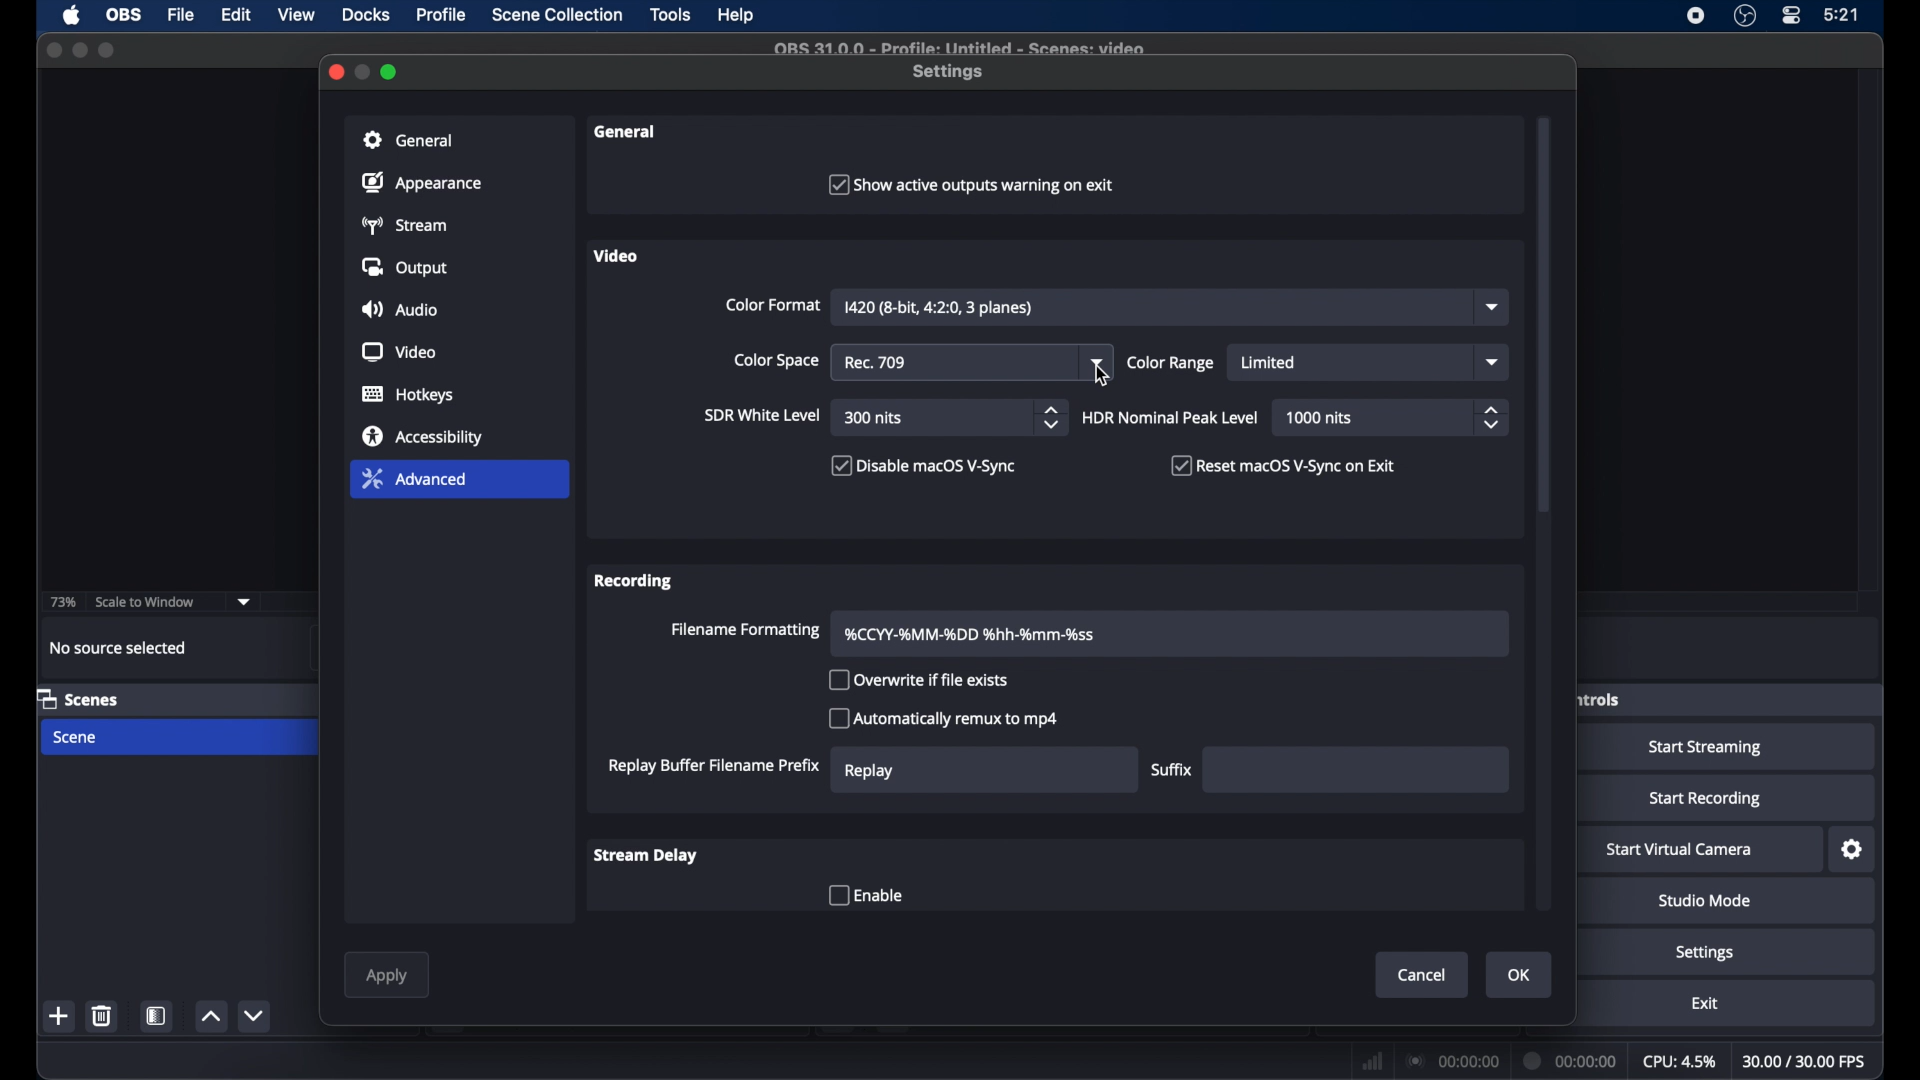  Describe the element at coordinates (763, 414) in the screenshot. I see `sir white level` at that location.